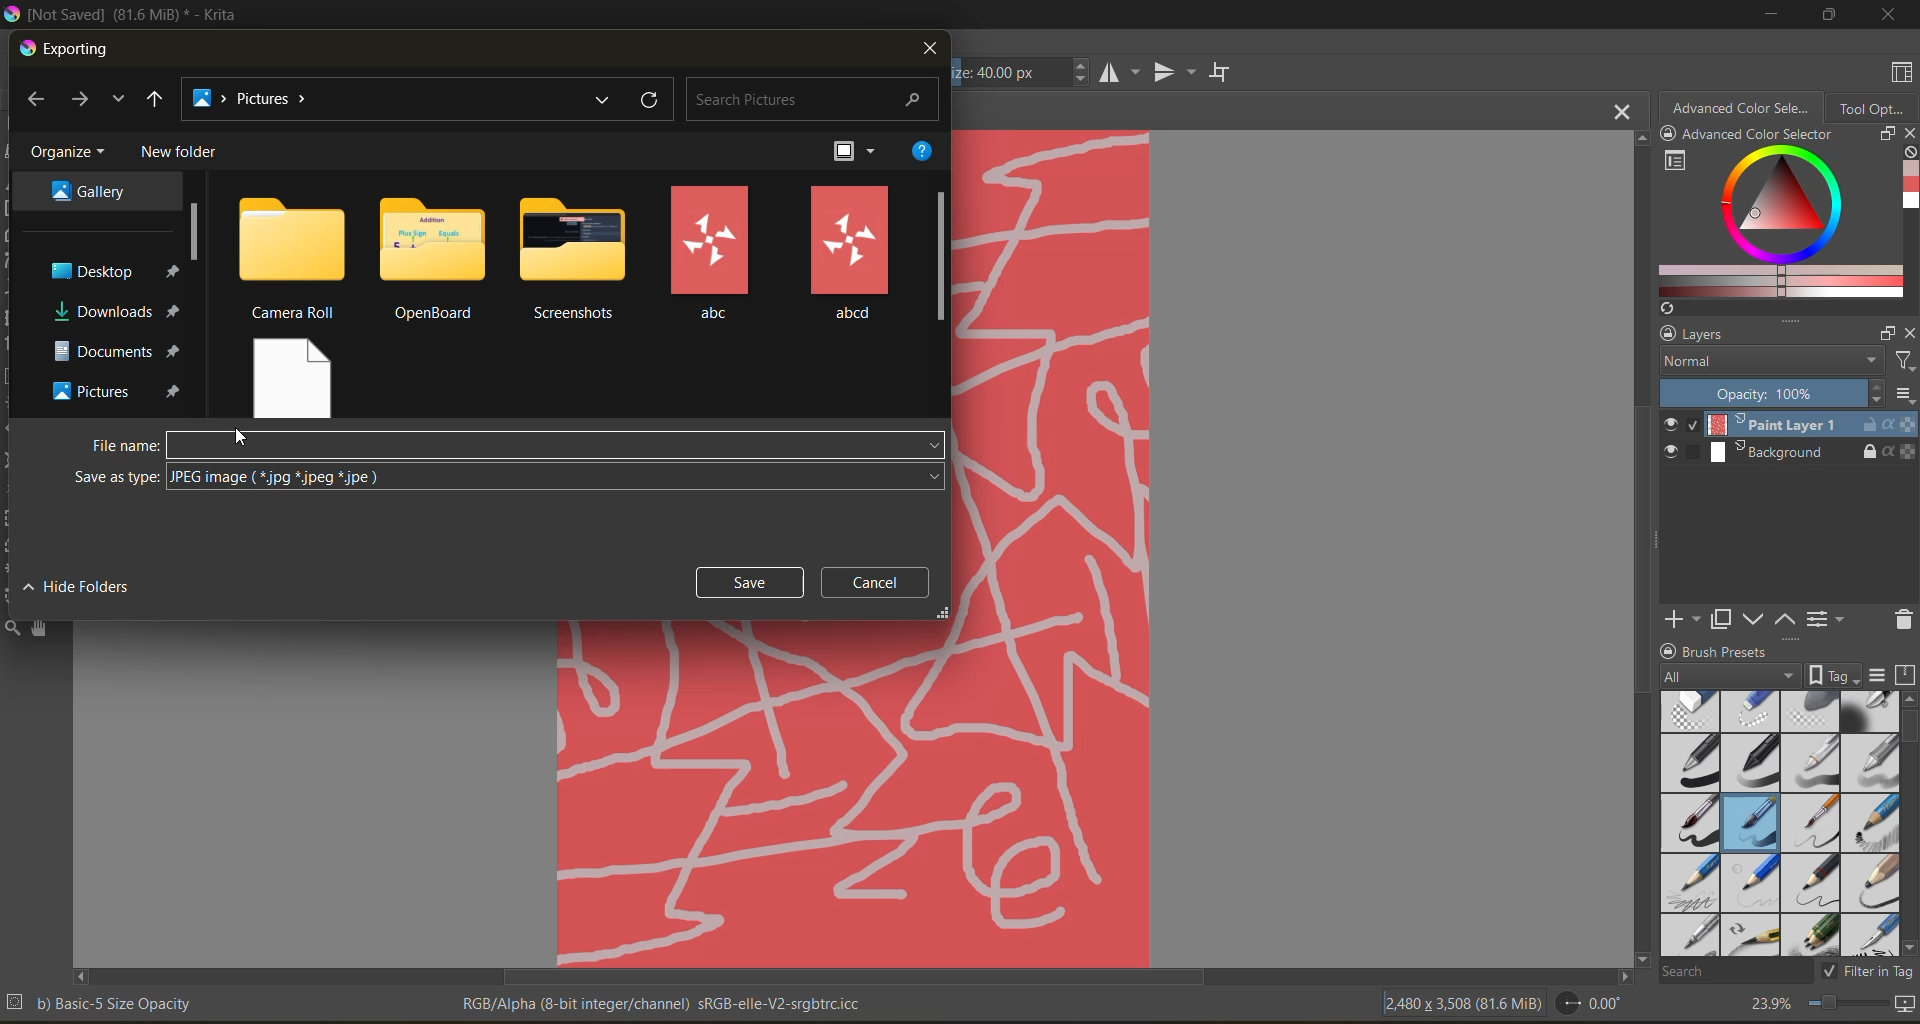 The height and width of the screenshot is (1024, 1920). Describe the element at coordinates (1775, 824) in the screenshot. I see `brush presets` at that location.